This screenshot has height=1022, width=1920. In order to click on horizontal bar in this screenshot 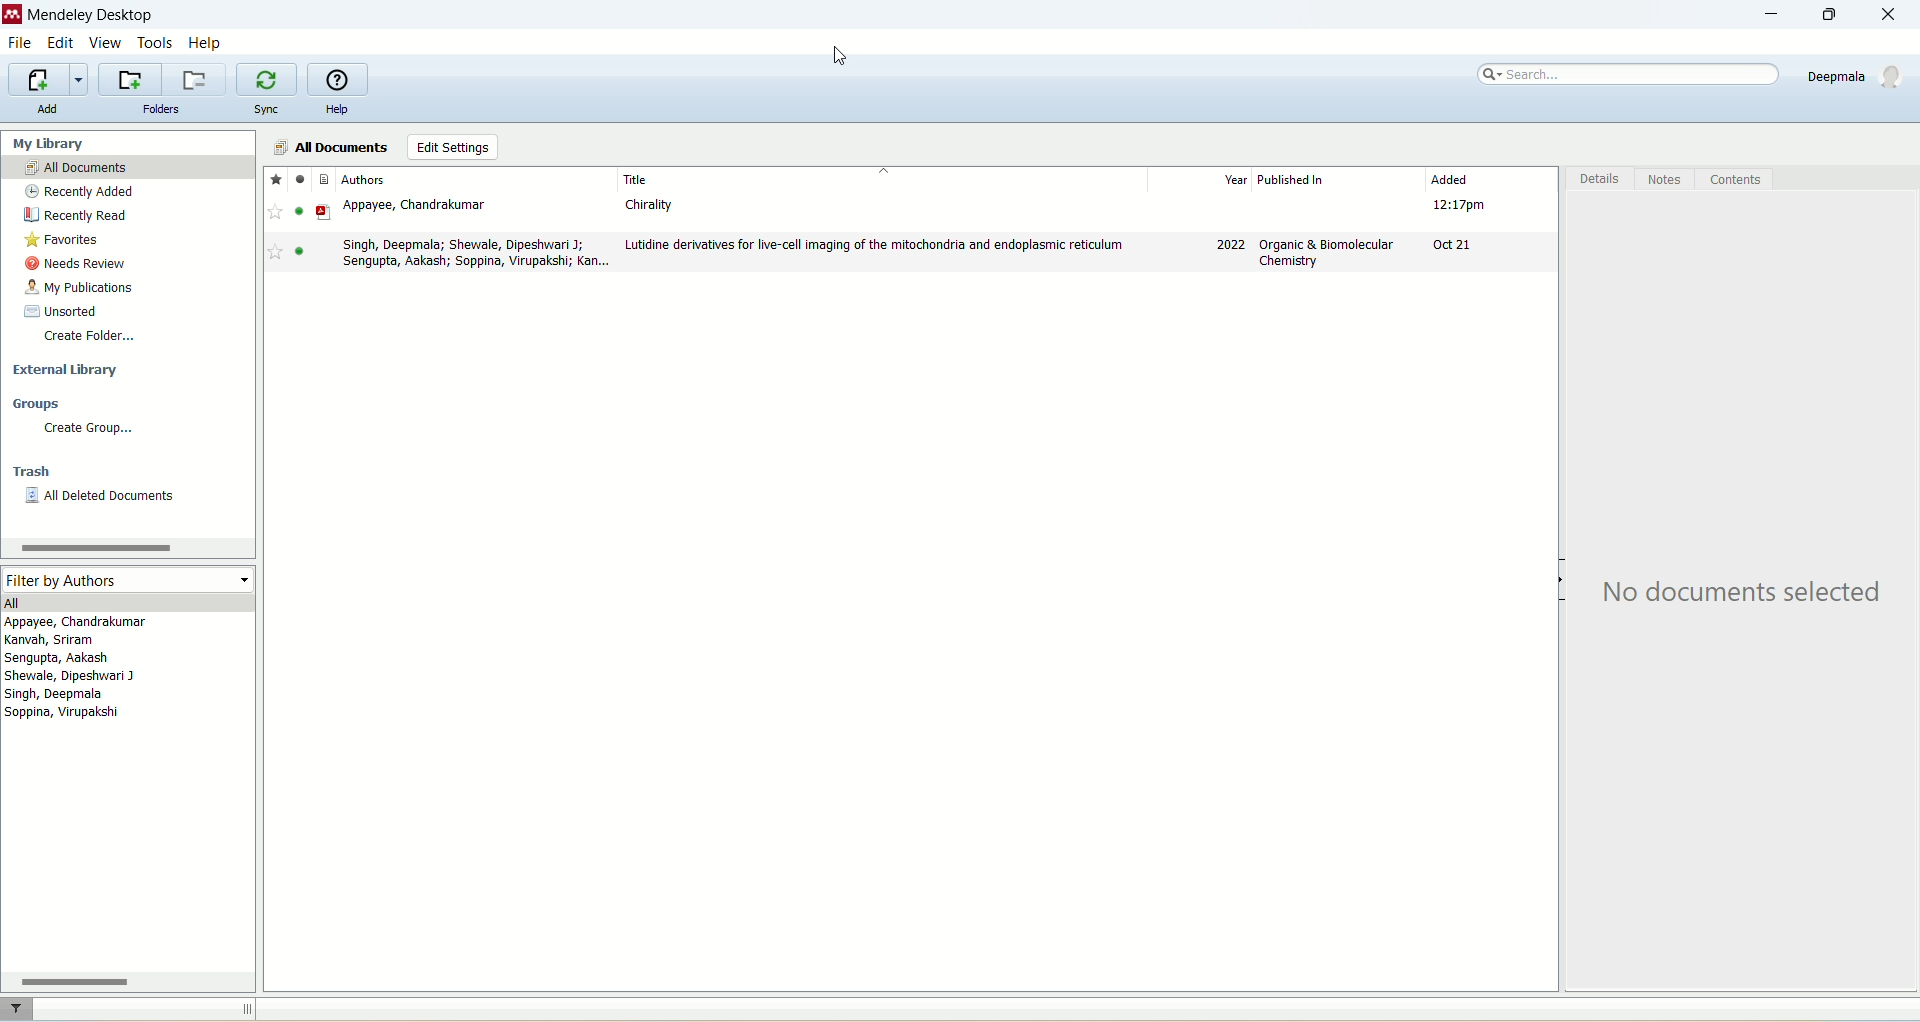, I will do `click(128, 979)`.